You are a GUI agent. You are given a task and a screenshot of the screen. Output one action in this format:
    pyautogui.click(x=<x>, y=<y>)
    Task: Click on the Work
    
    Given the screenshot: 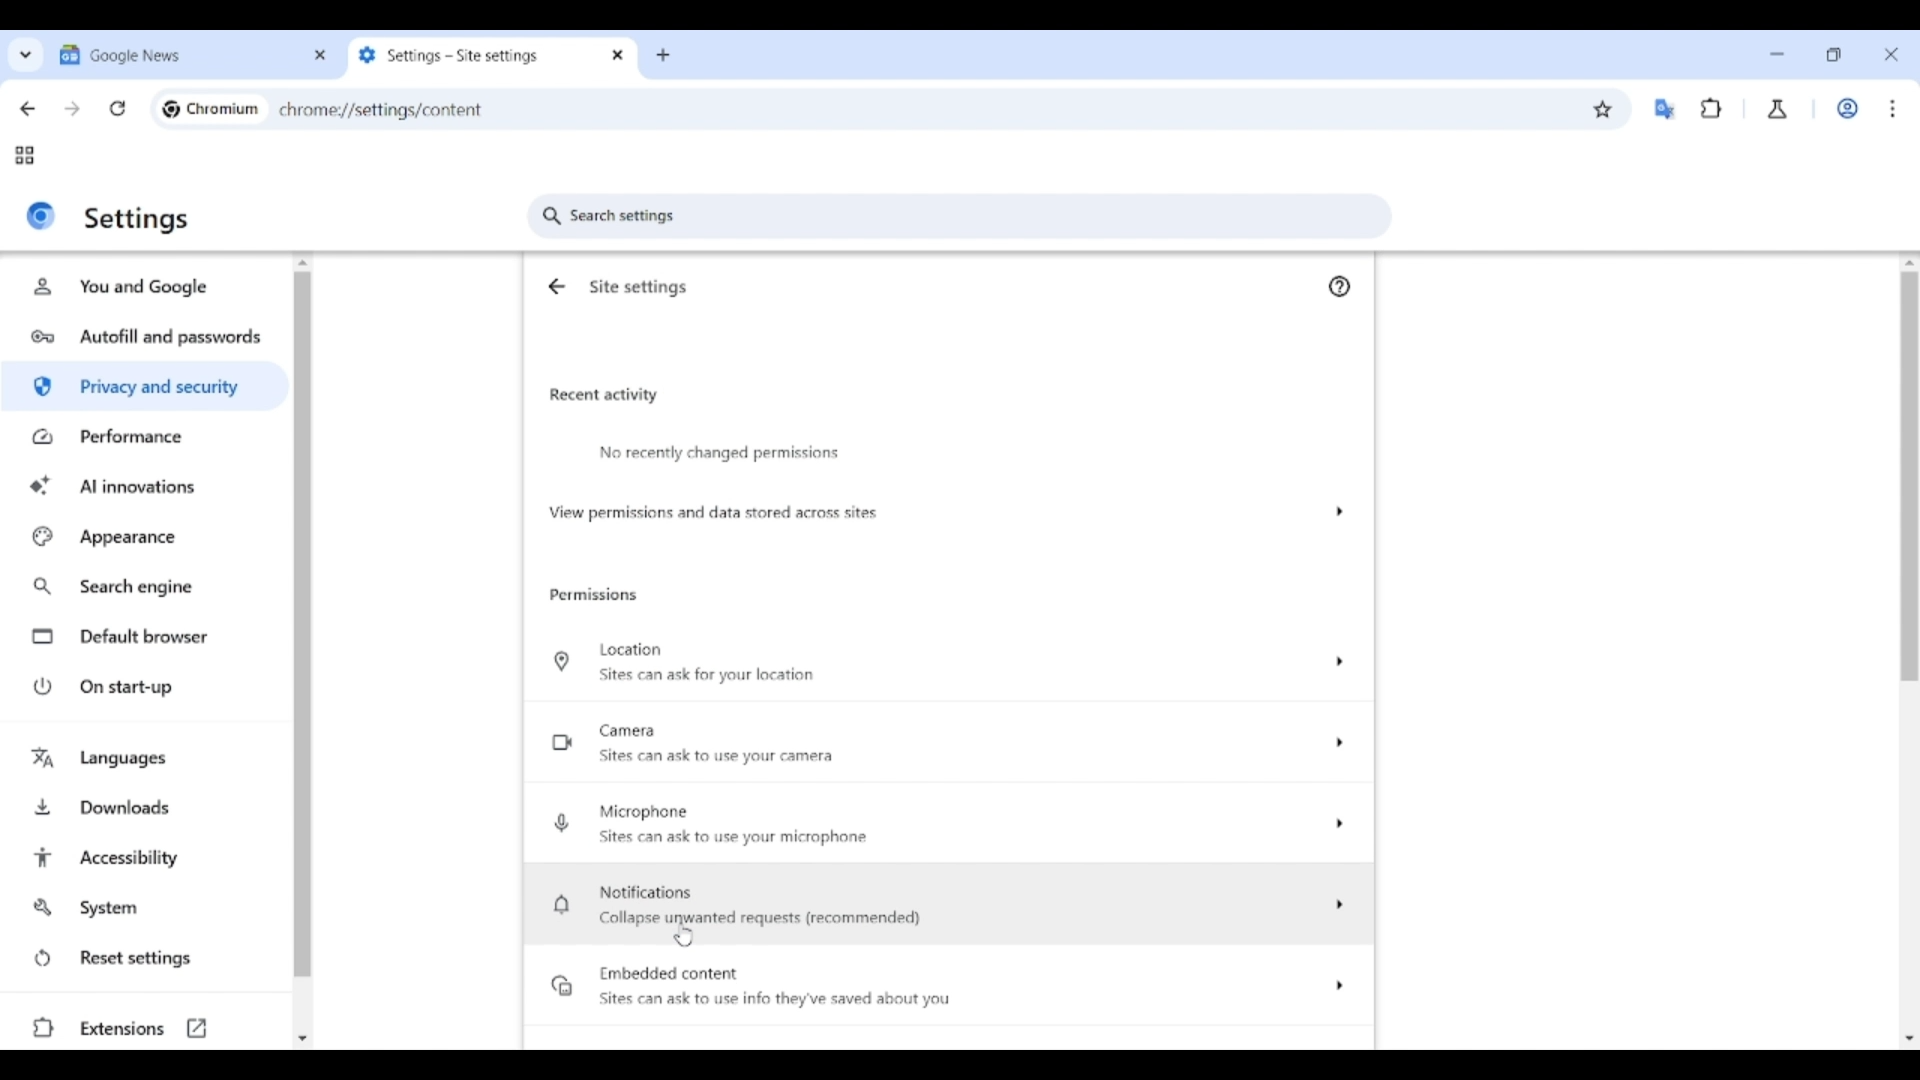 What is the action you would take?
    pyautogui.click(x=1847, y=108)
    